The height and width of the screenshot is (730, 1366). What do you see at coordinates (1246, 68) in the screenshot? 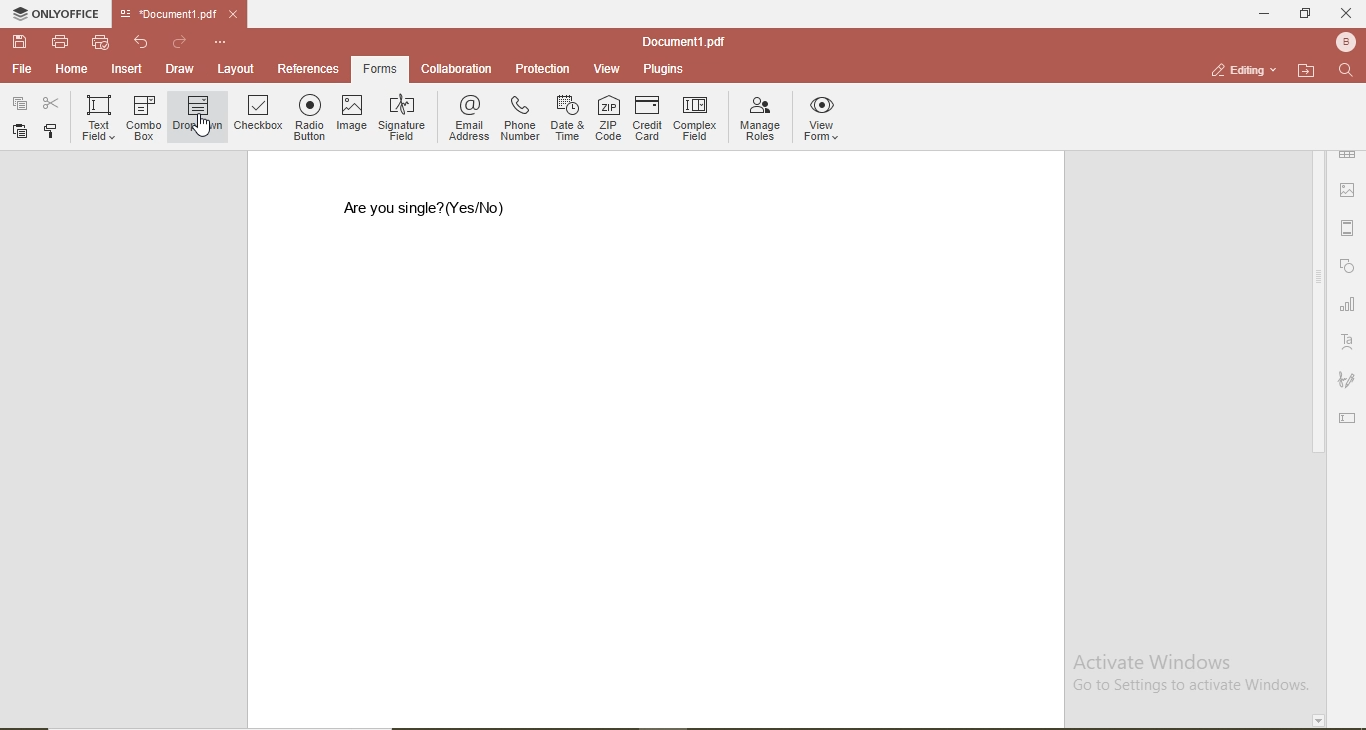
I see `editing` at bounding box center [1246, 68].